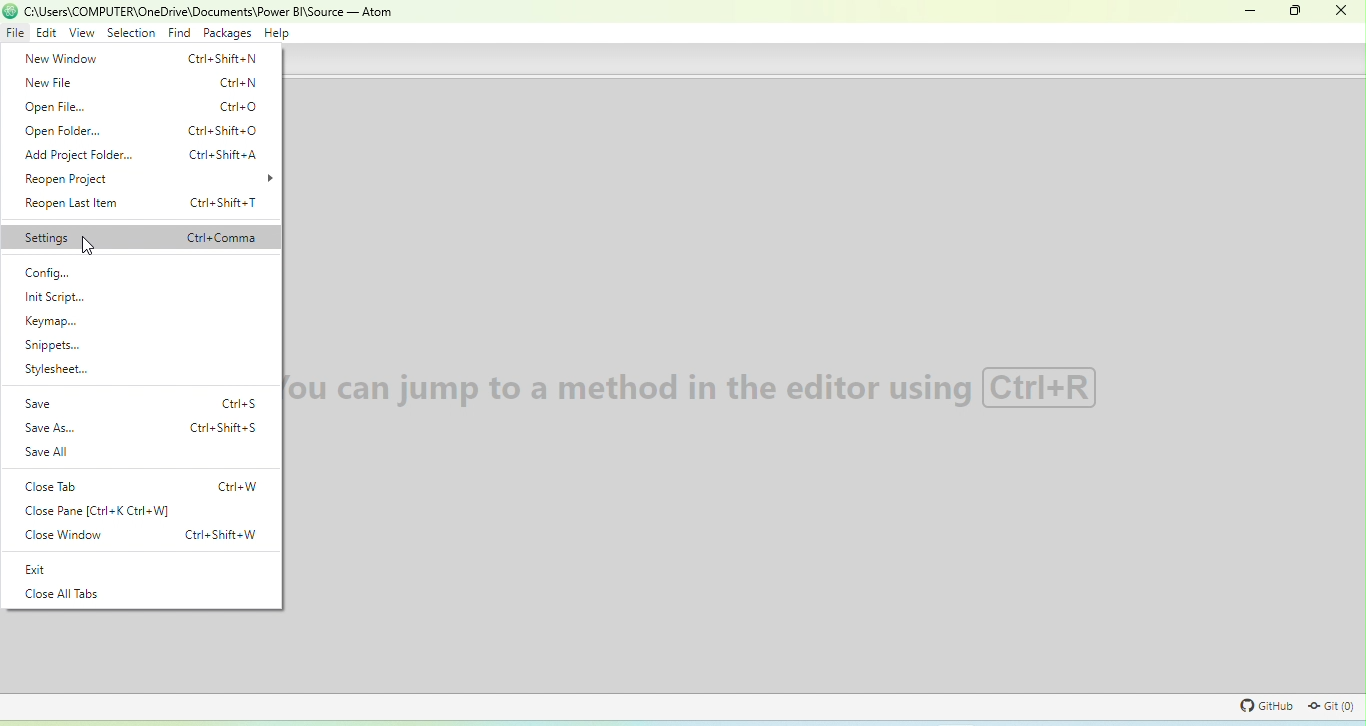  I want to click on open file, so click(141, 107).